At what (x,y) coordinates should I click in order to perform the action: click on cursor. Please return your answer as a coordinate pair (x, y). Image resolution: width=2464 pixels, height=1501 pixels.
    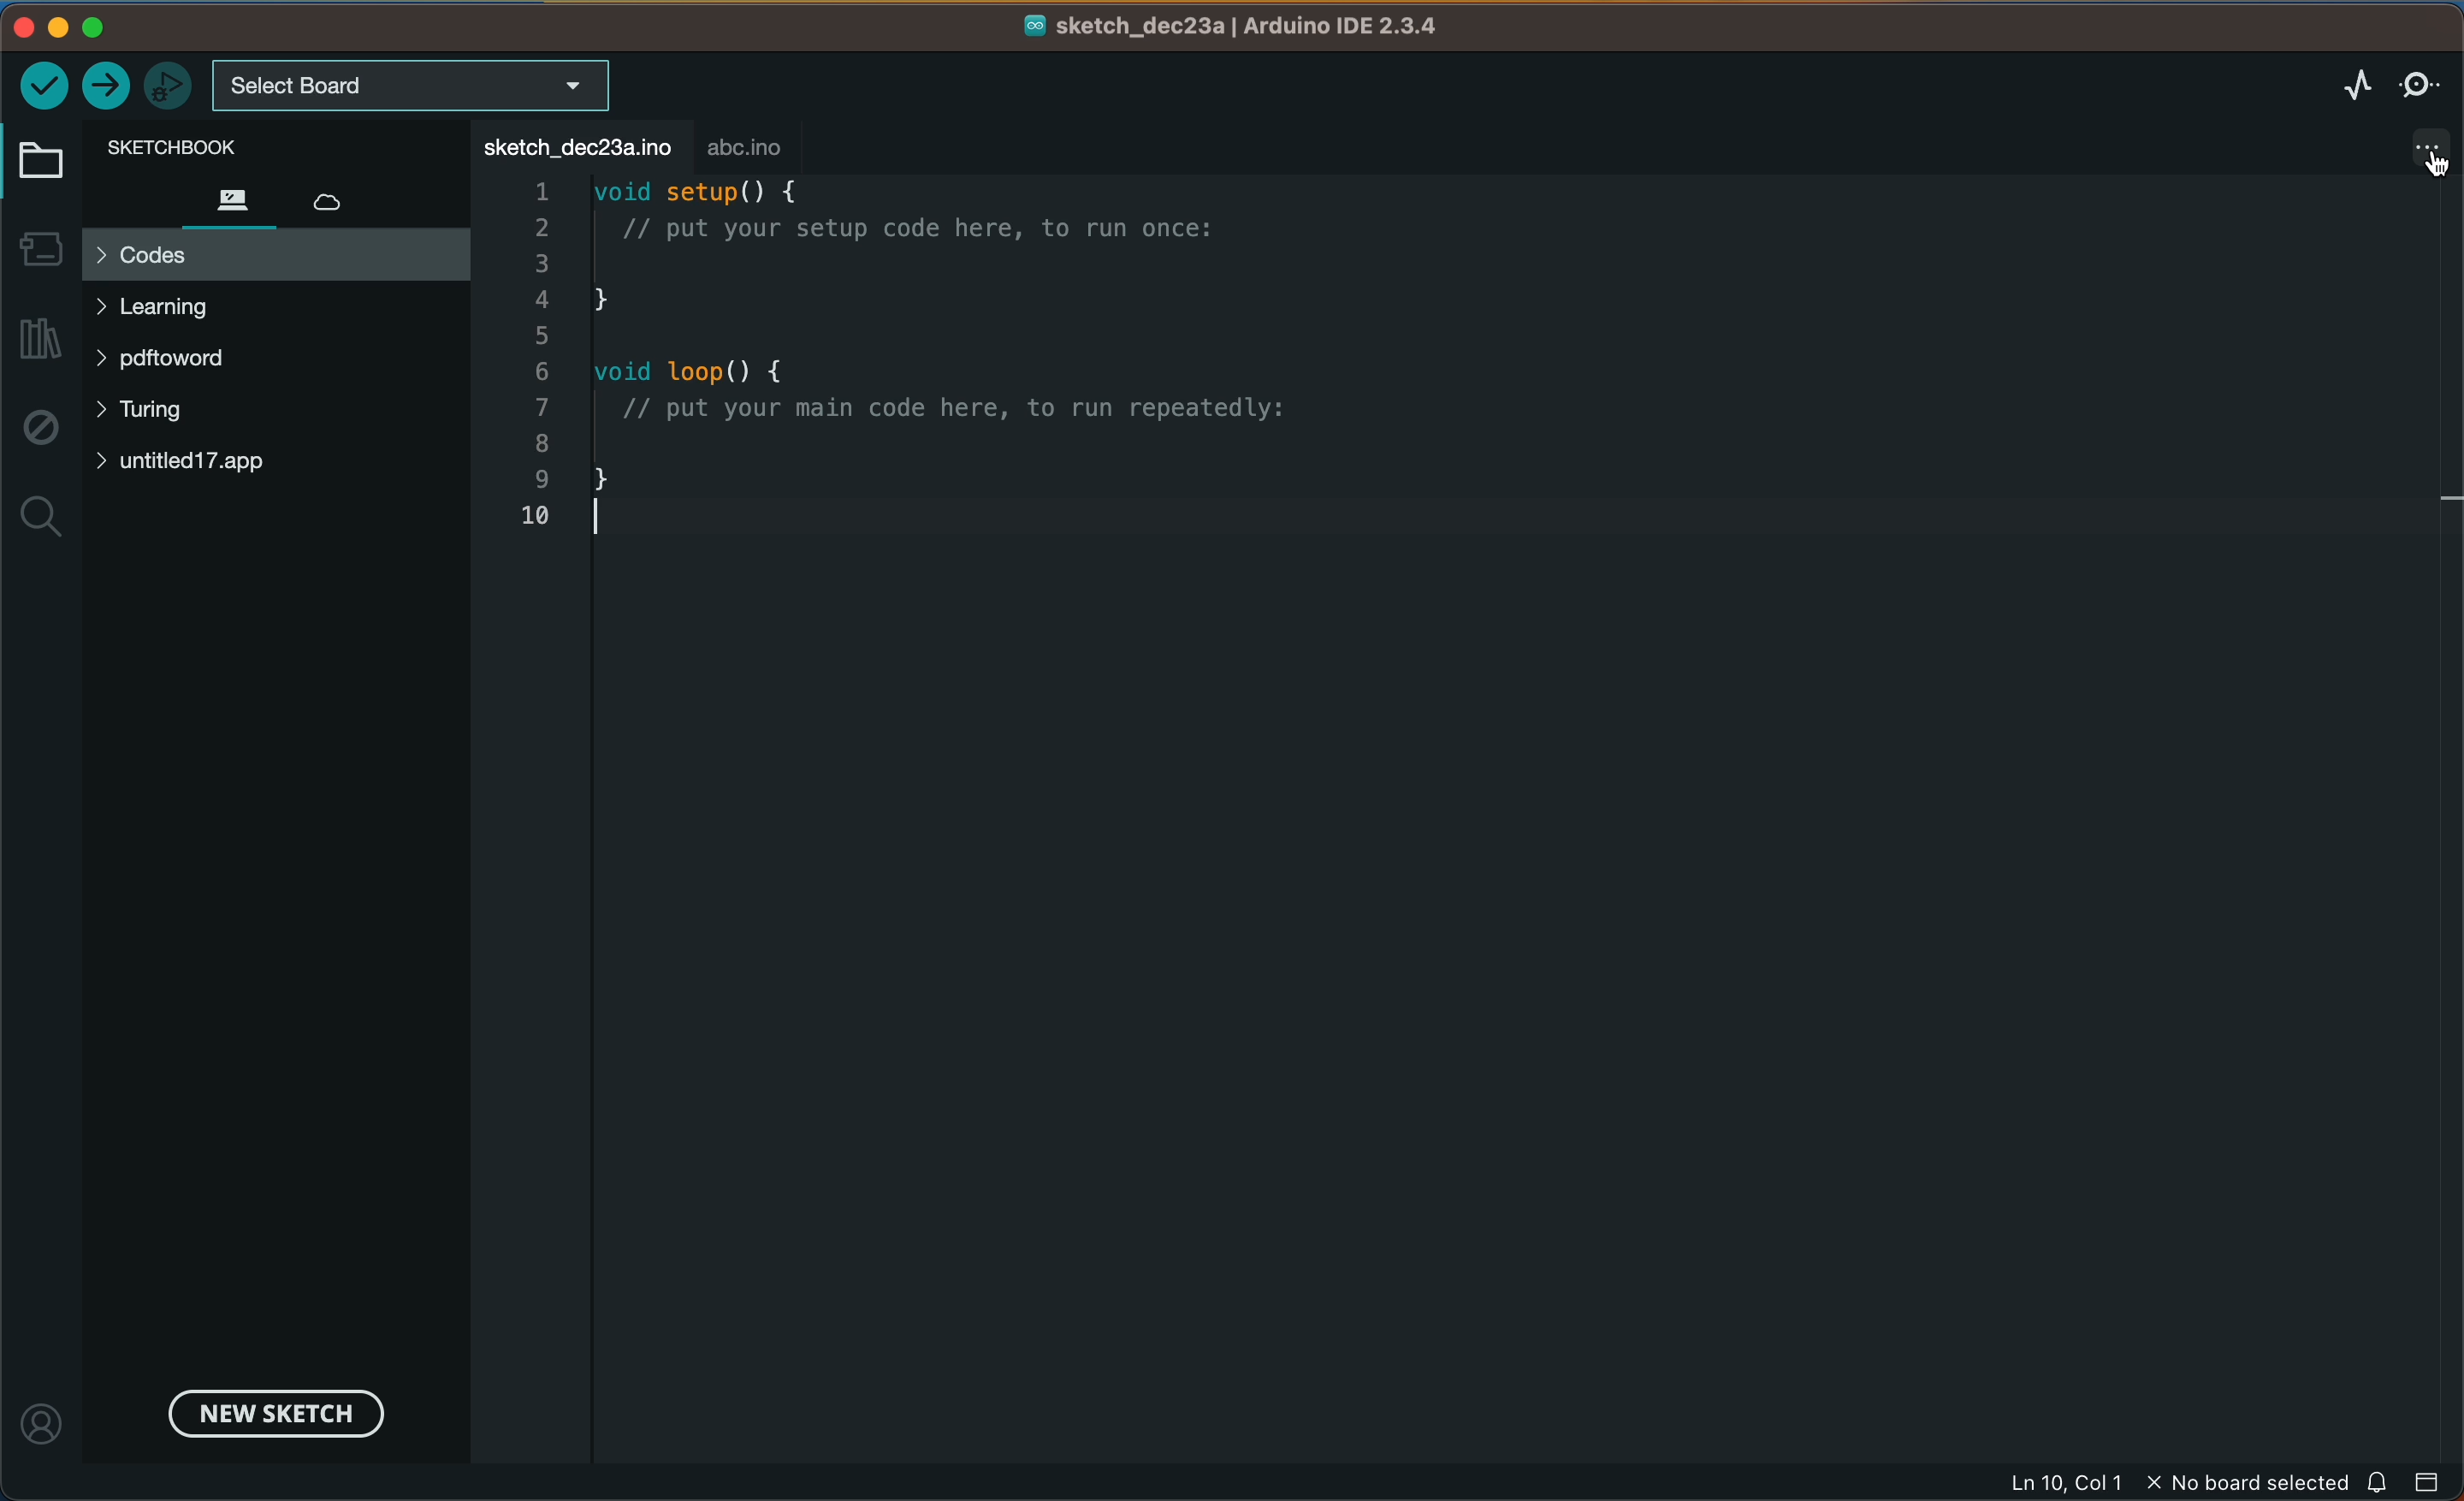
    Looking at the image, I should click on (2421, 181).